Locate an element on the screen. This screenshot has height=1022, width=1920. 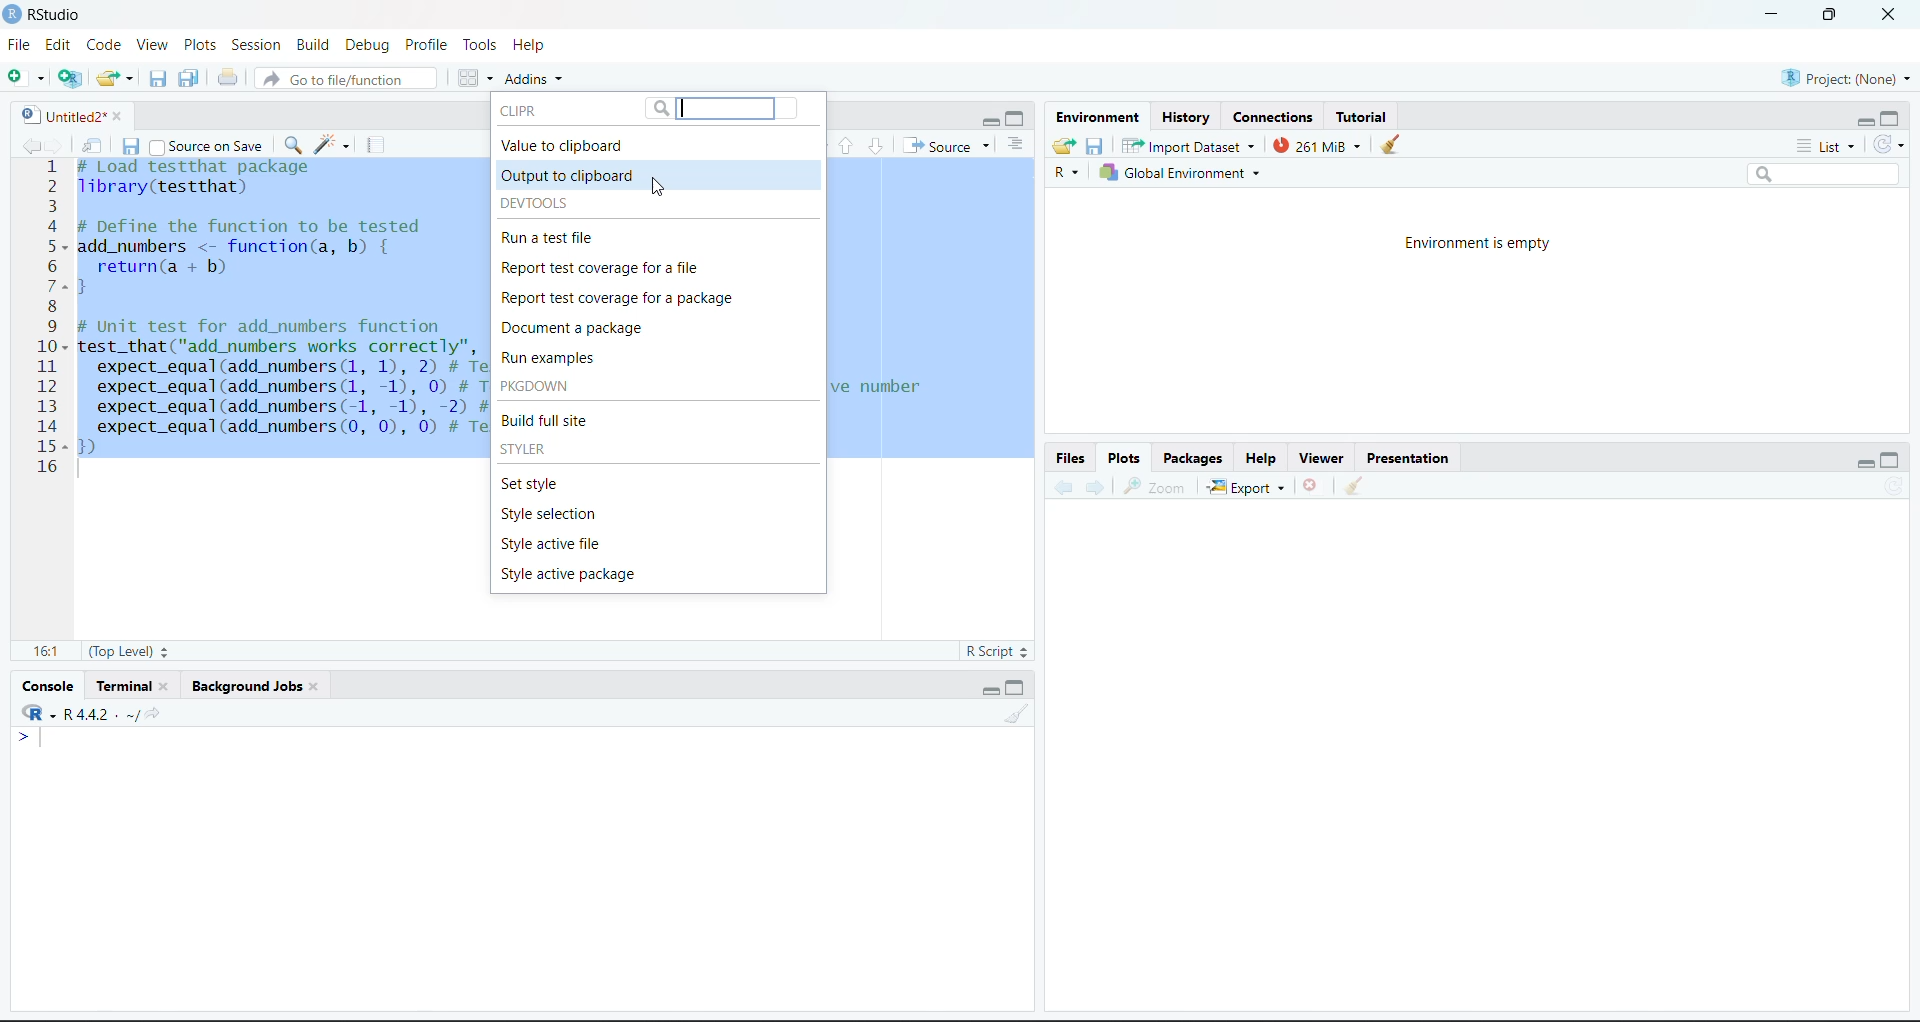
Load workspace is located at coordinates (1065, 145).